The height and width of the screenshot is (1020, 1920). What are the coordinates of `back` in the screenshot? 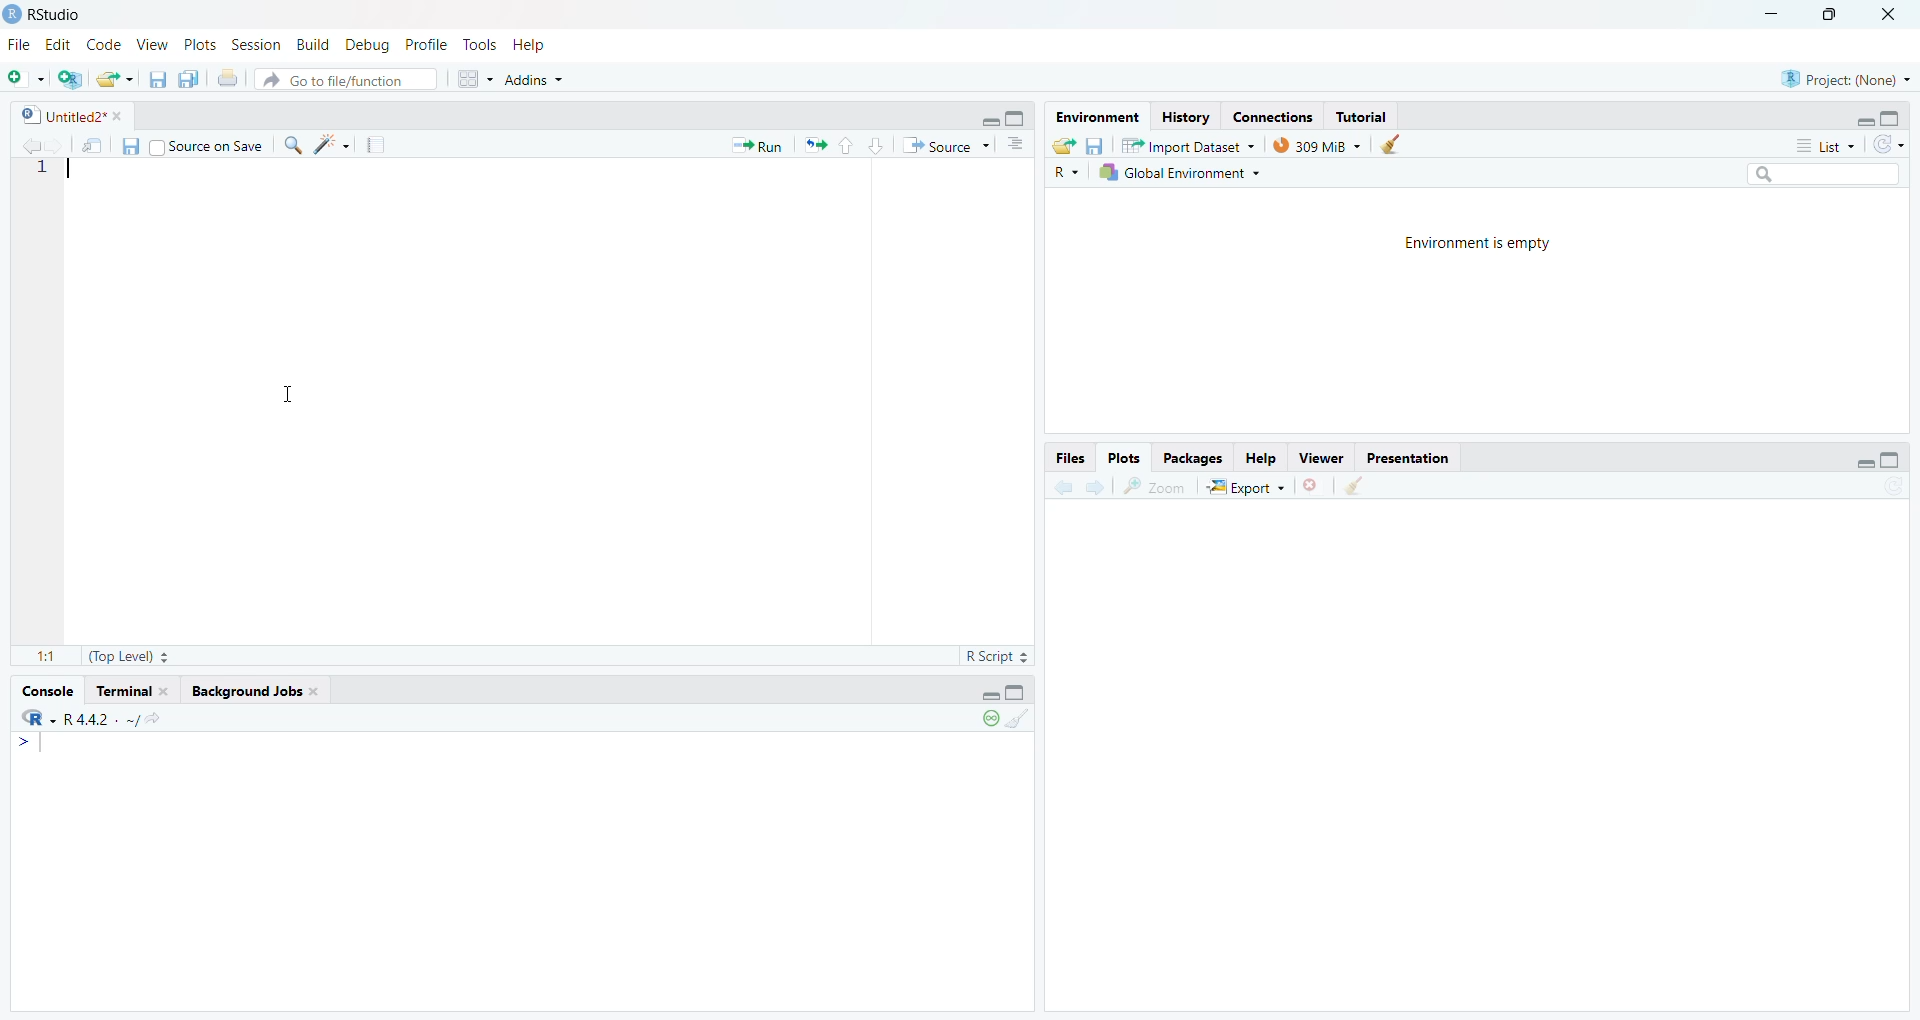 It's located at (1059, 490).